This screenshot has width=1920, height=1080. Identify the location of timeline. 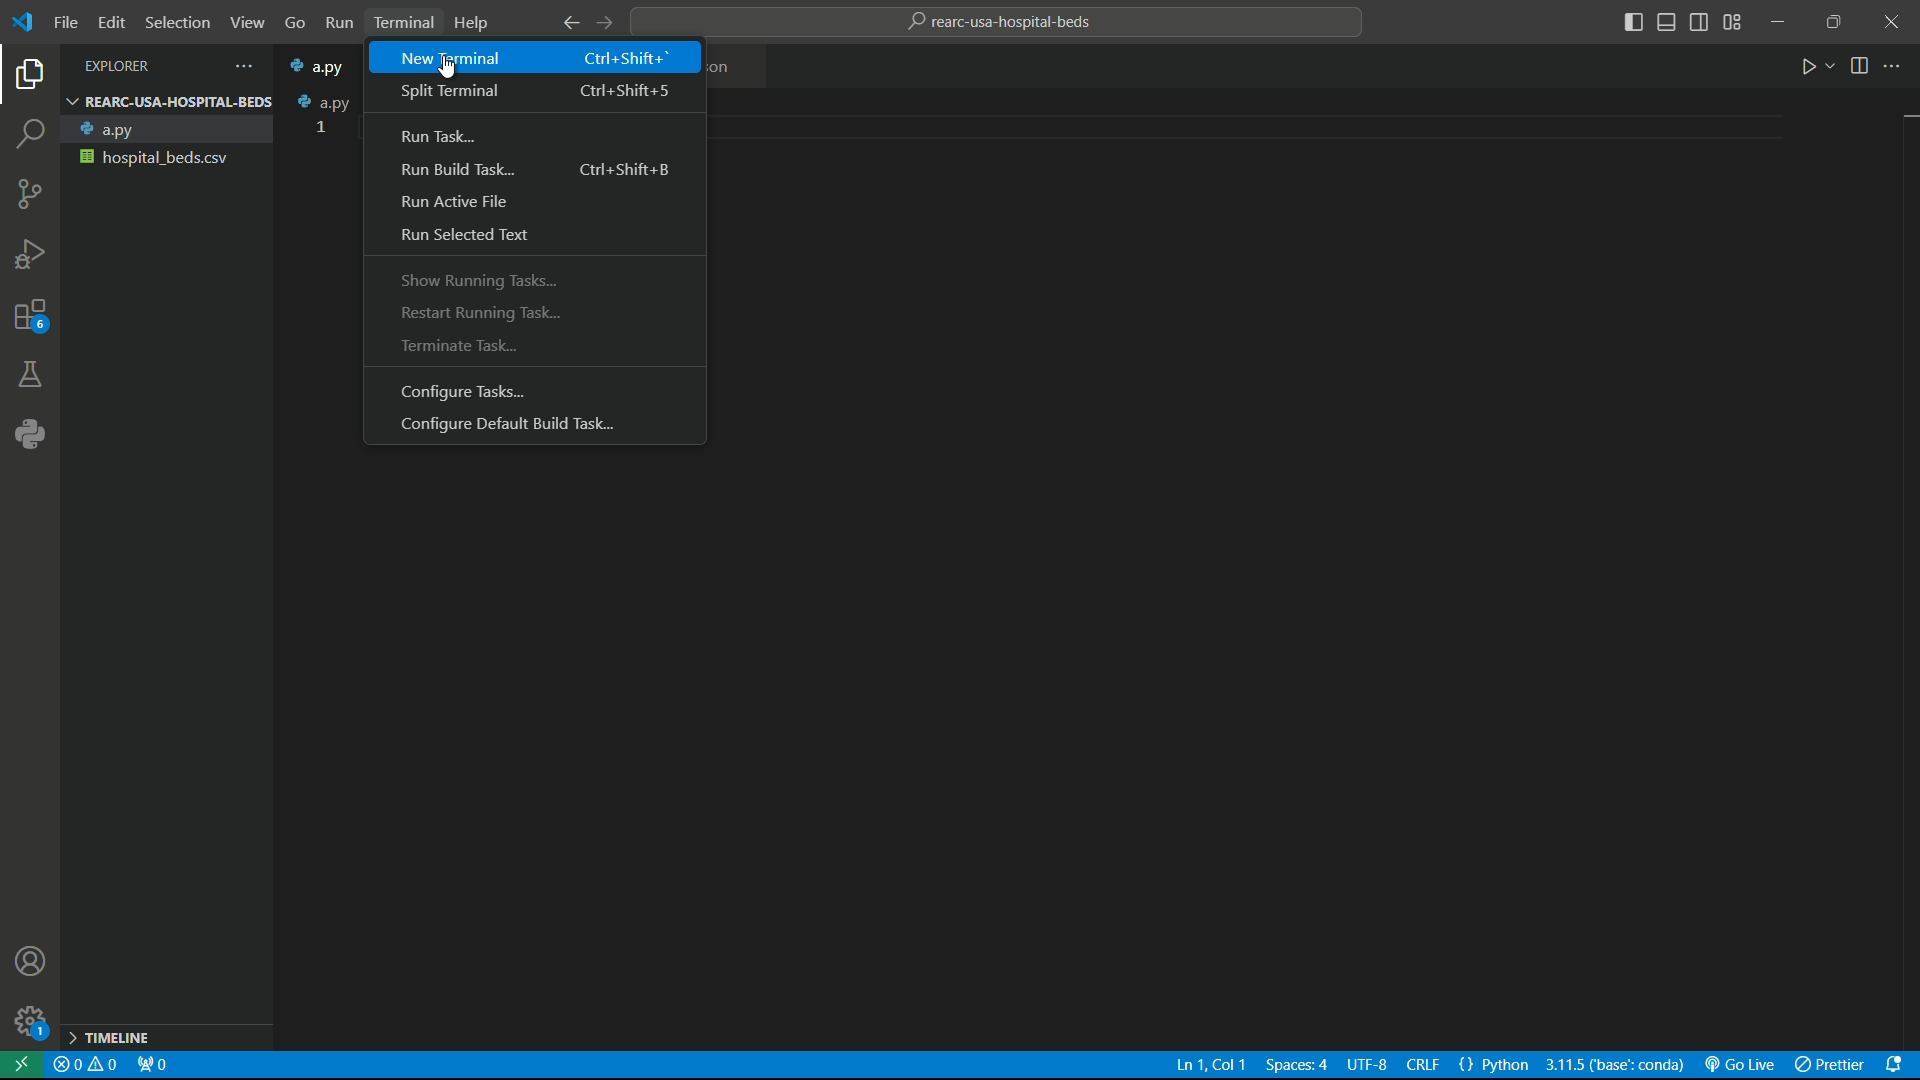
(166, 1039).